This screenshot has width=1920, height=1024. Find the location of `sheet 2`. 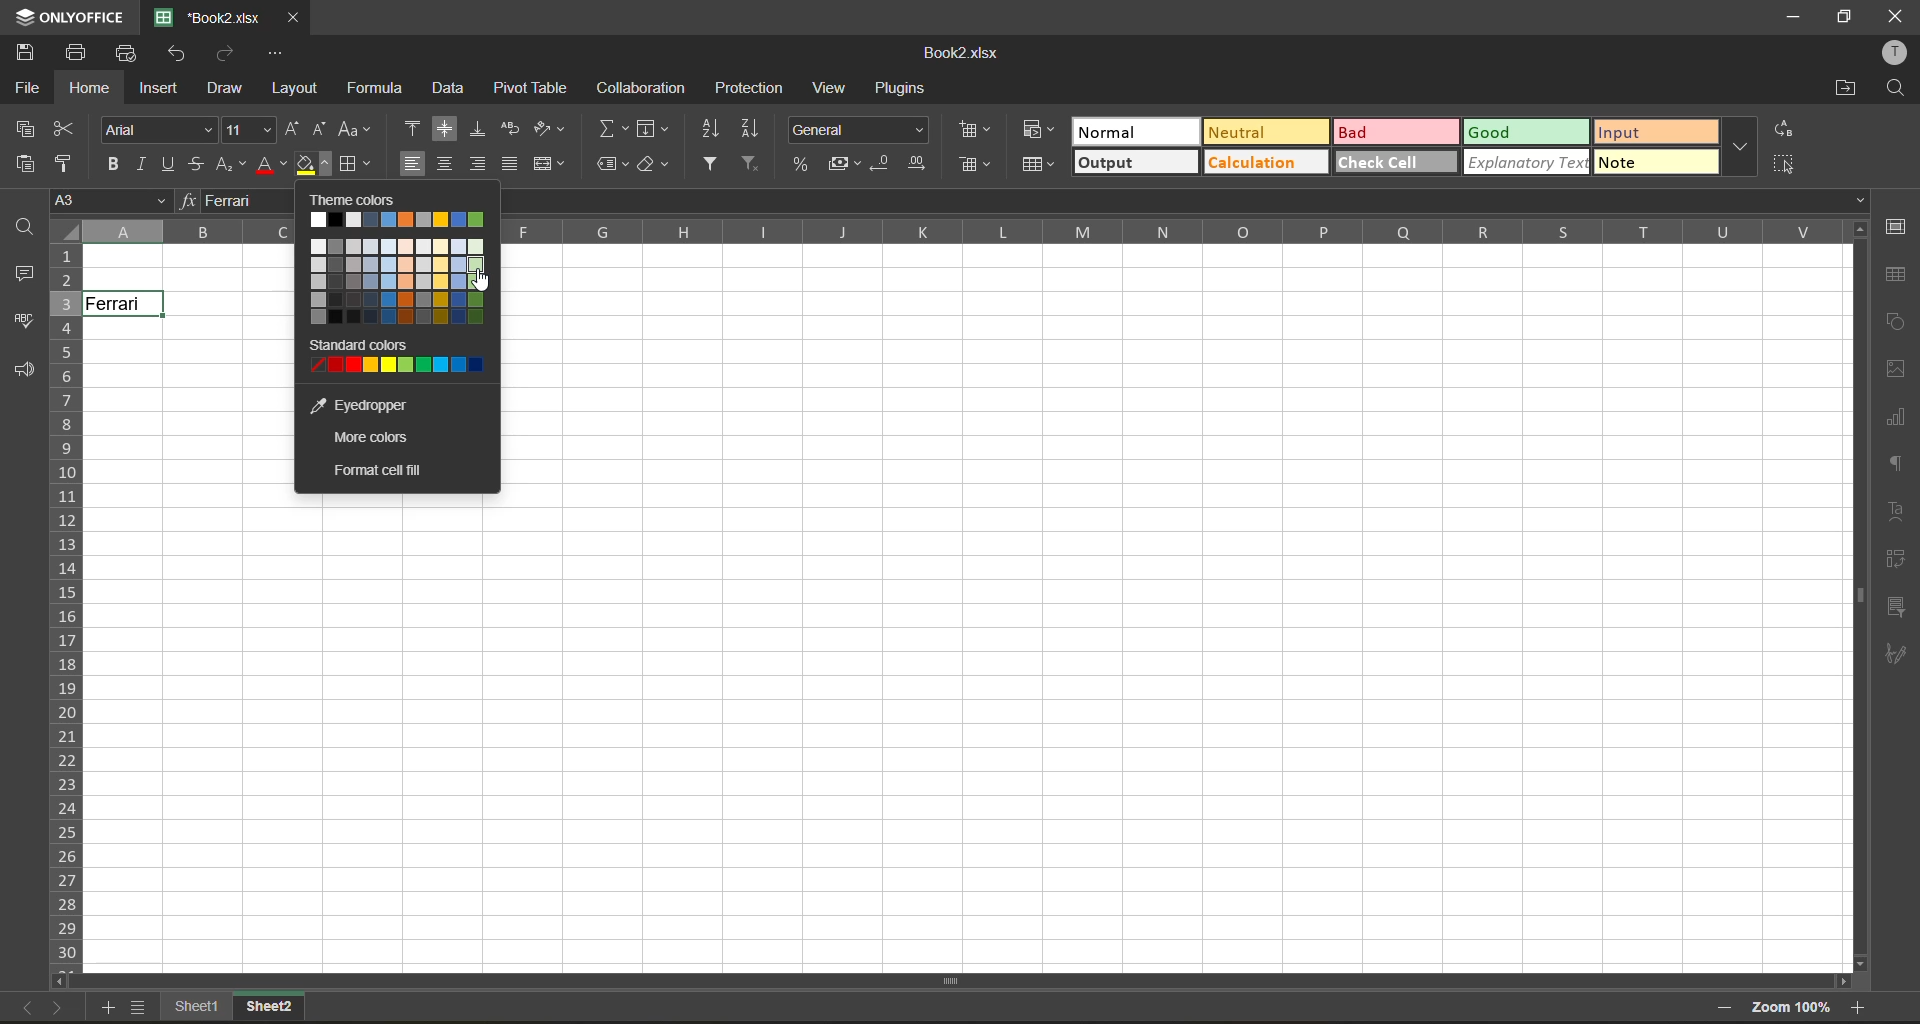

sheet 2 is located at coordinates (277, 1009).